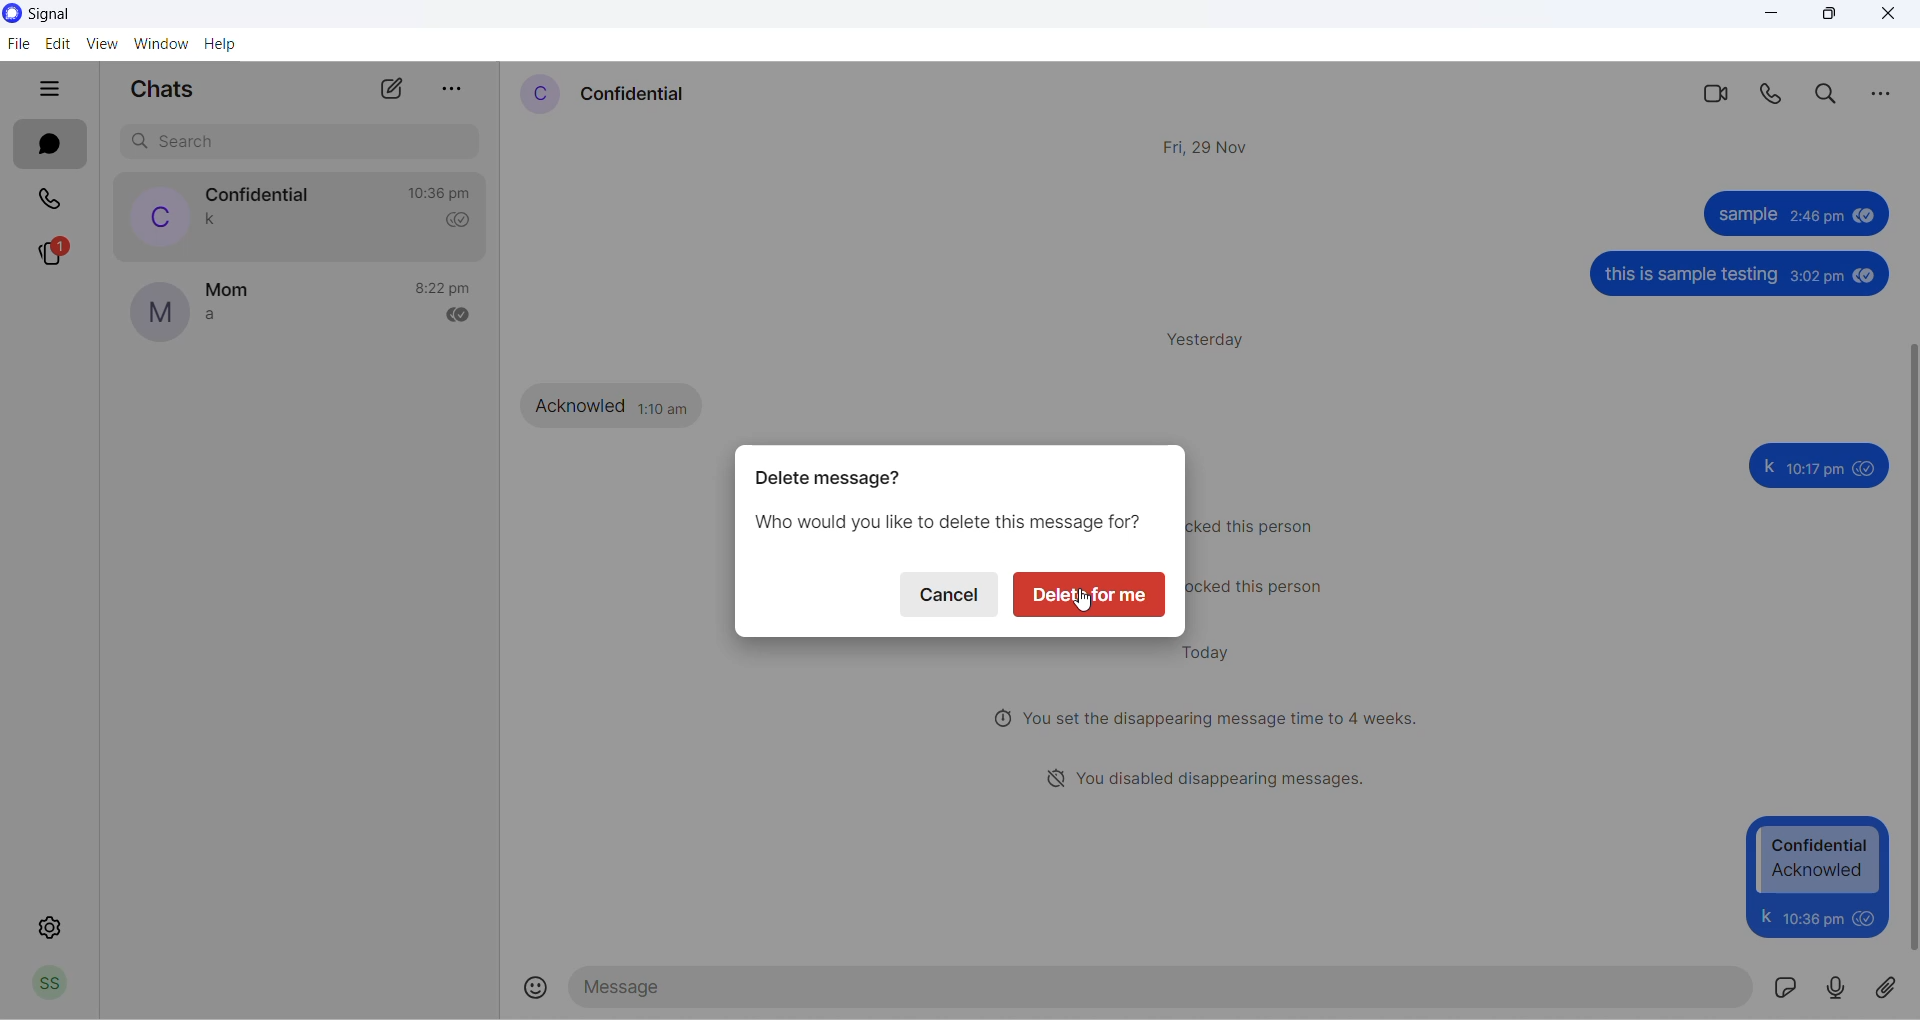 This screenshot has height=1020, width=1920. I want to click on read recipient, so click(460, 221).